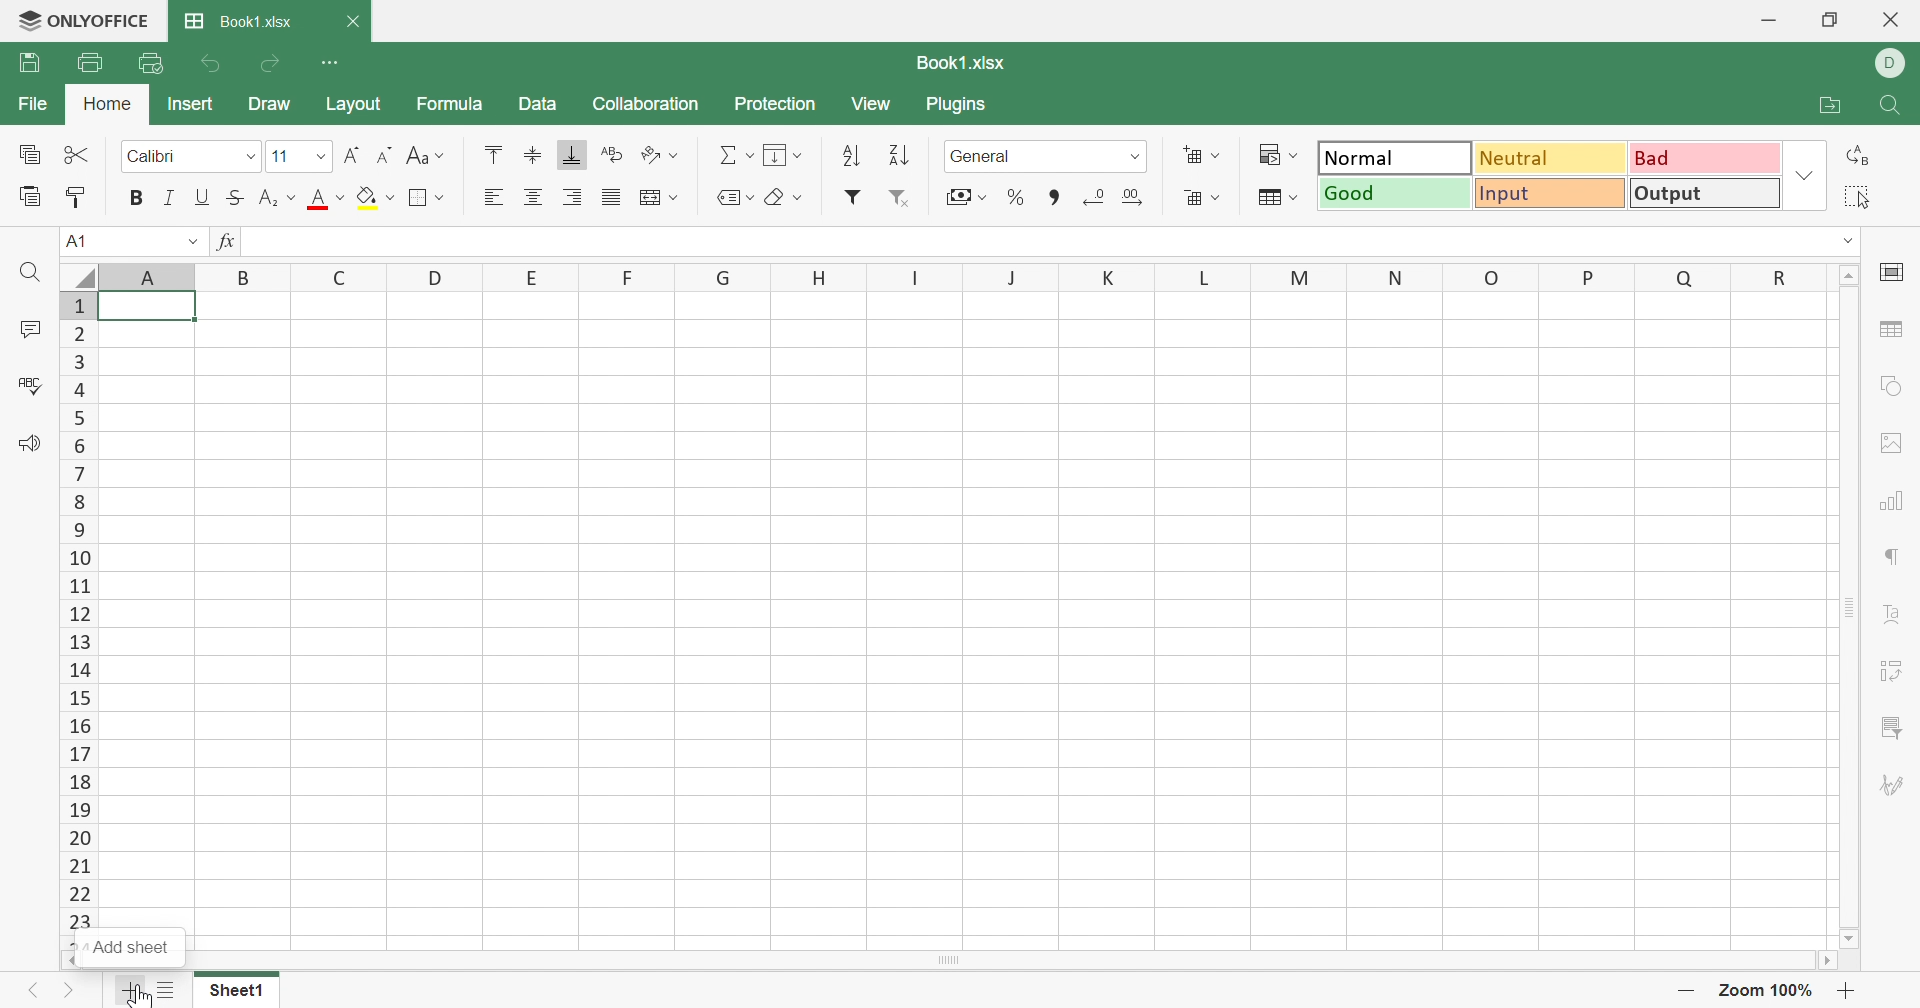 This screenshot has height=1008, width=1920. I want to click on Zoom 100%, so click(1765, 989).